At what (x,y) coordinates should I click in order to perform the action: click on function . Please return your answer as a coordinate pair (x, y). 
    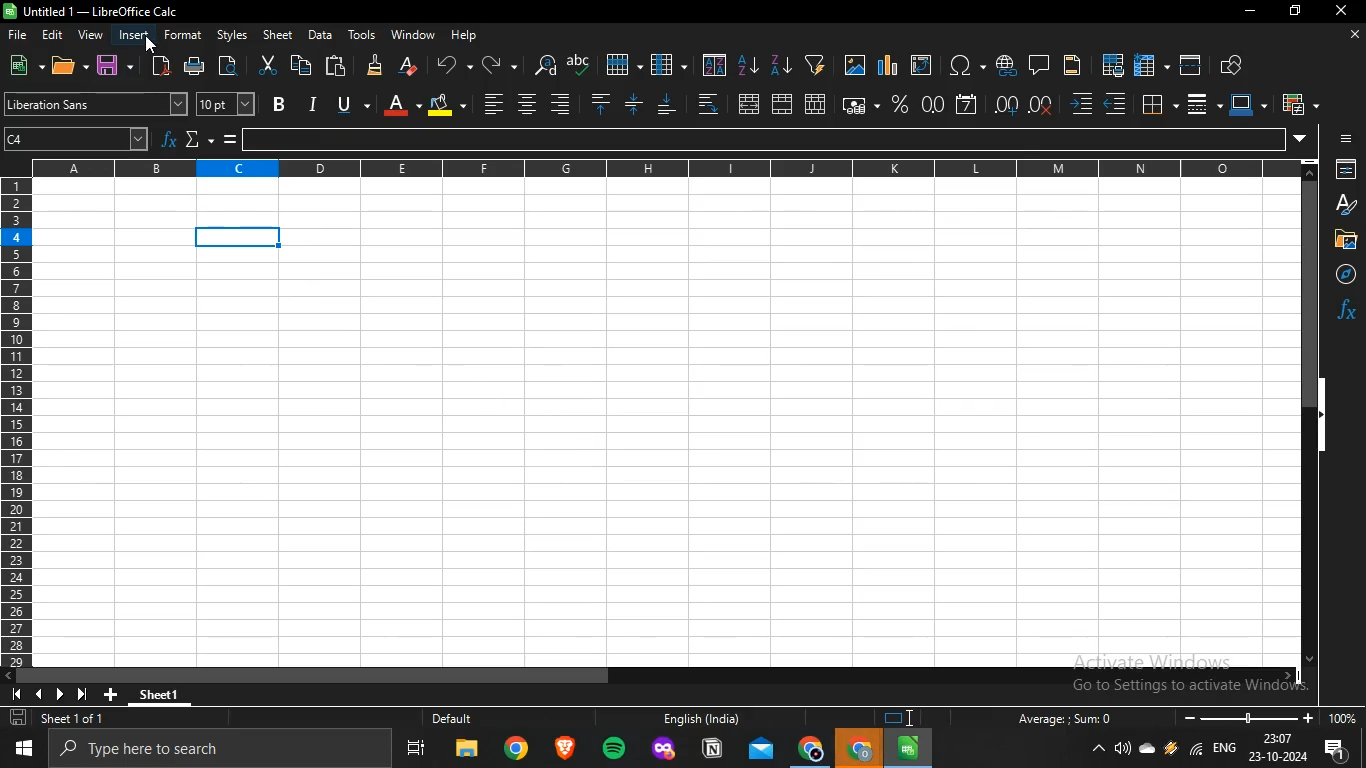
    Looking at the image, I should click on (170, 141).